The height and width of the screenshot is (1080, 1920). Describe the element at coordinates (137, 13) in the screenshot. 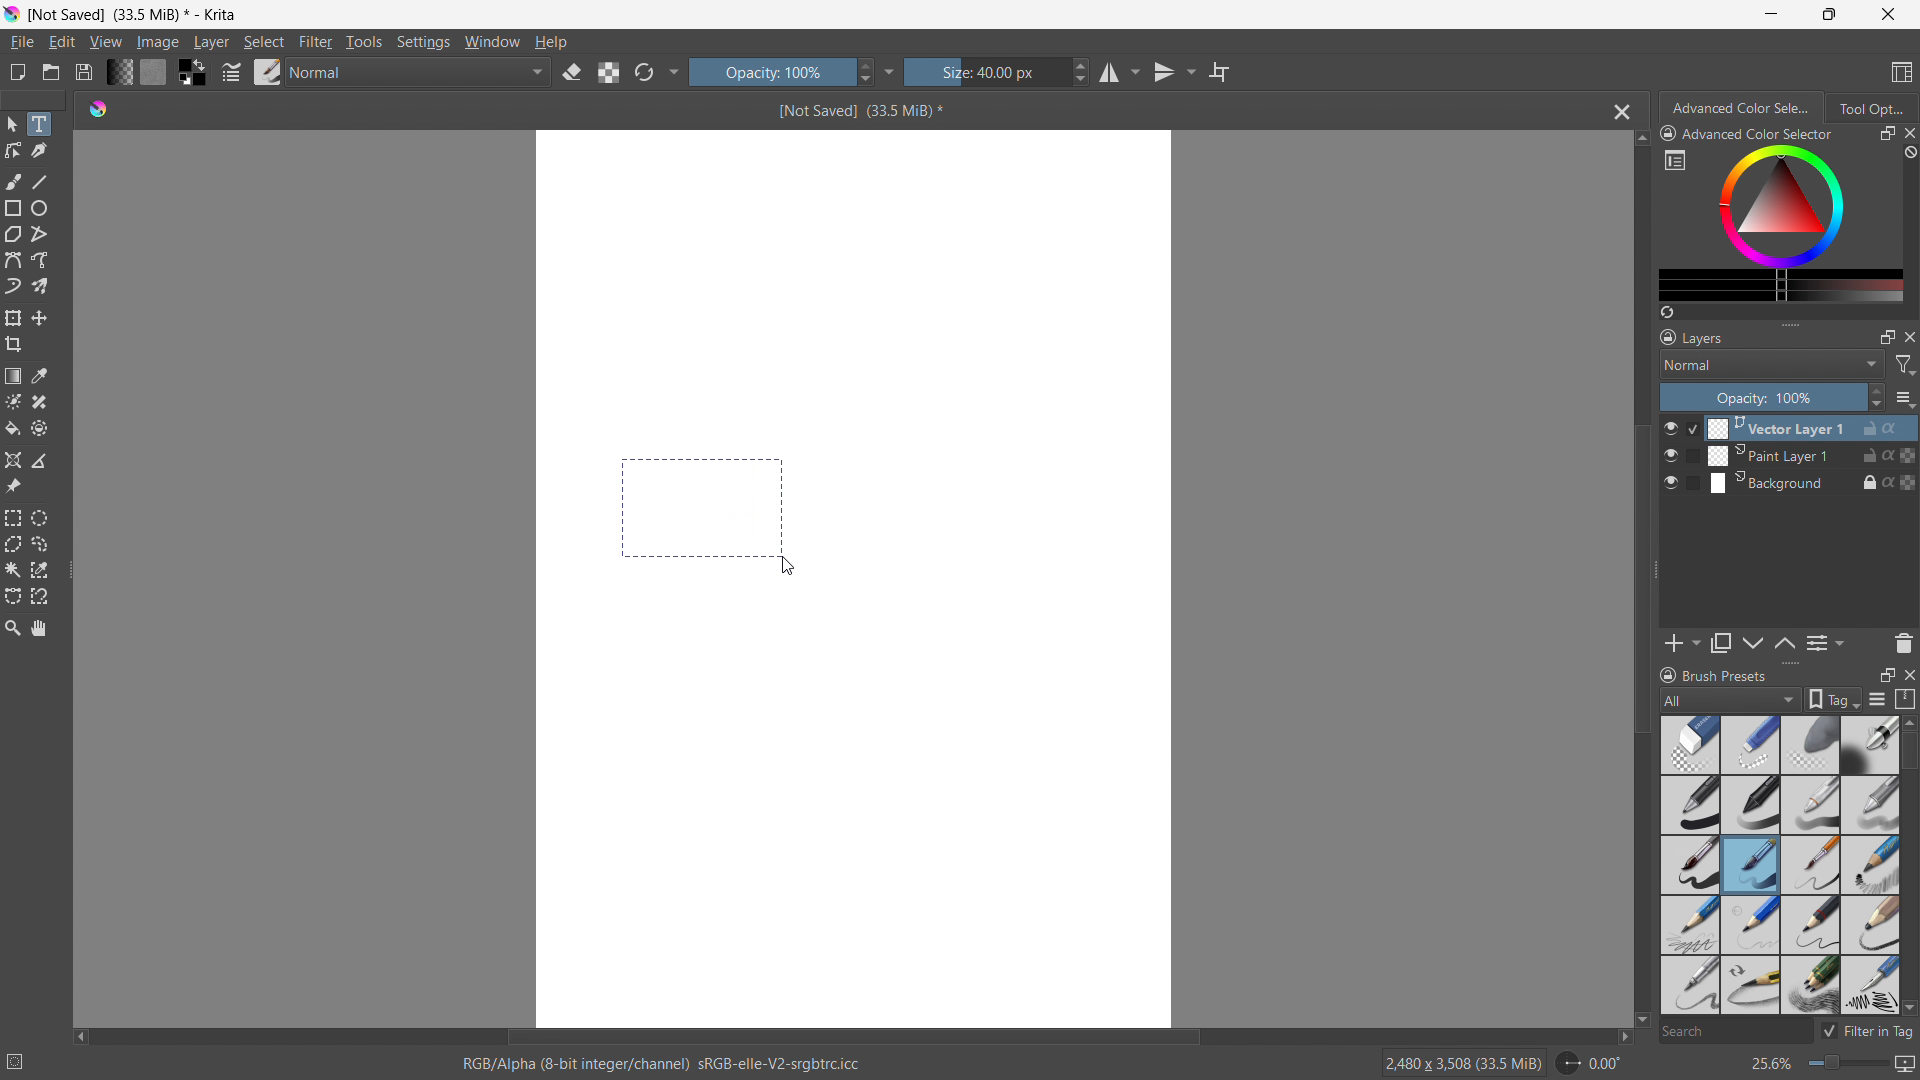

I see `not saved (33.5 MB)* - Krita` at that location.